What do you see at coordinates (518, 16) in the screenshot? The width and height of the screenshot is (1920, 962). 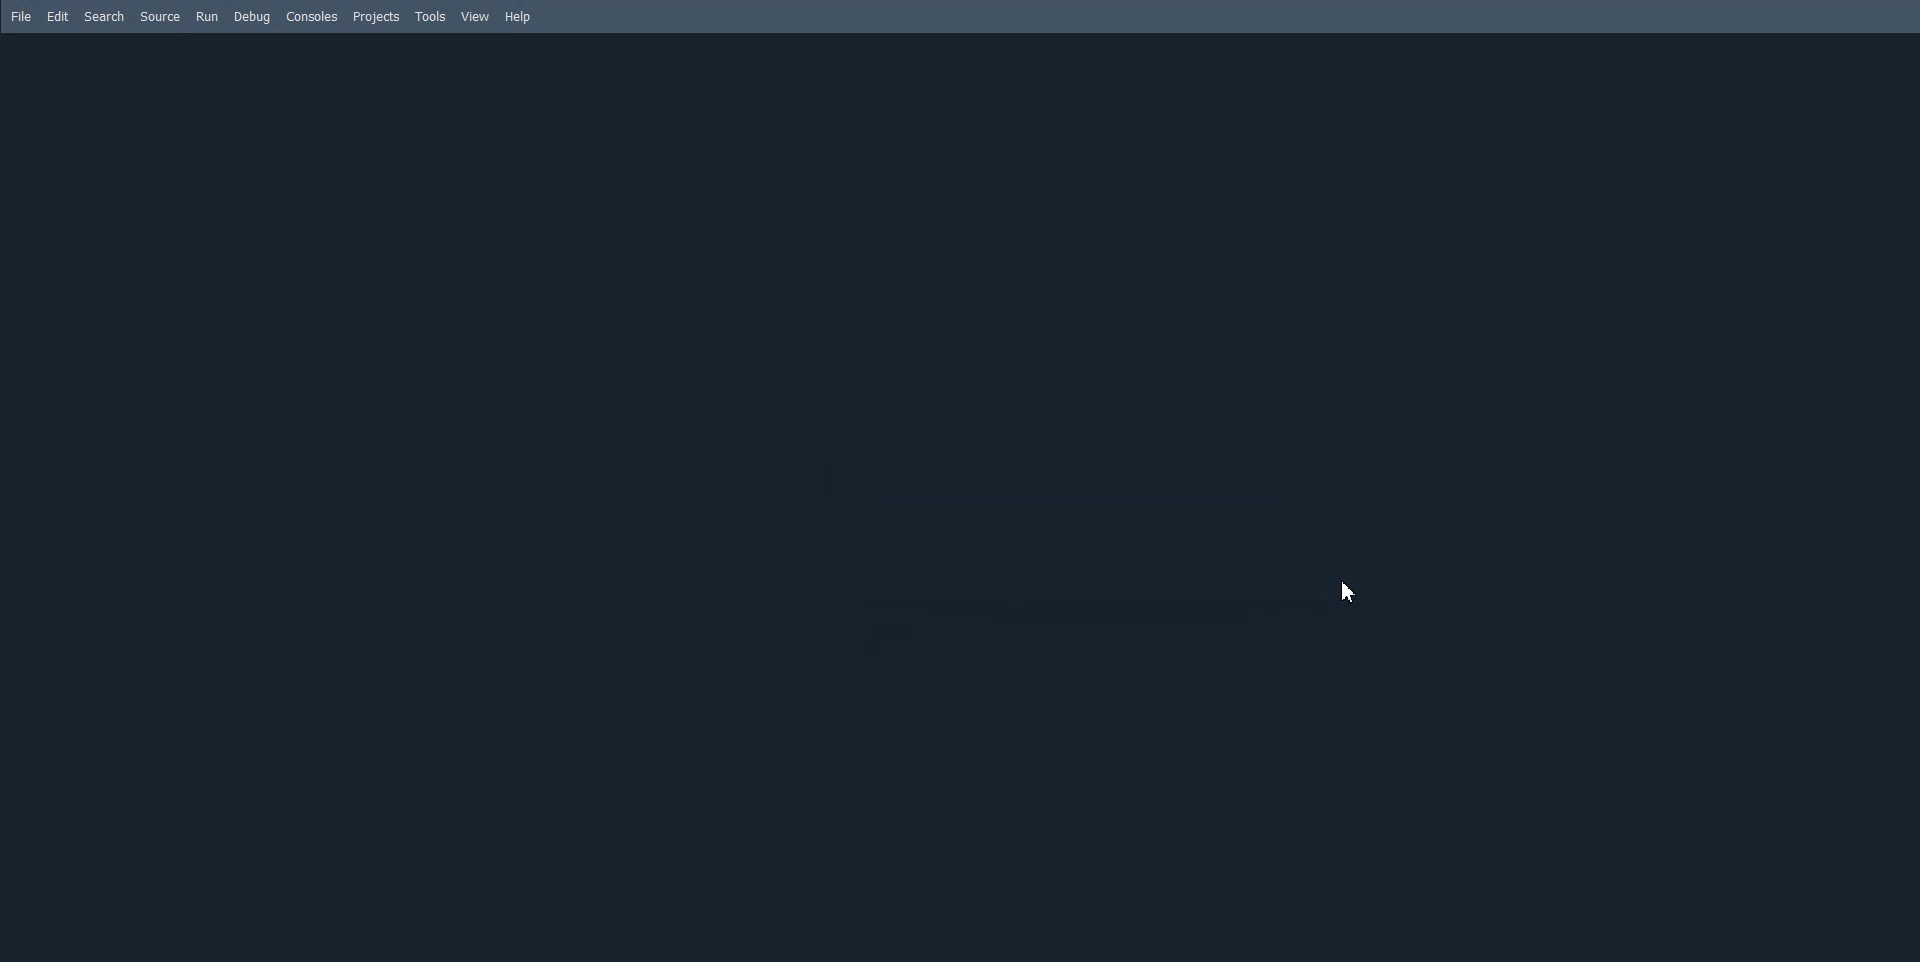 I see `Help` at bounding box center [518, 16].